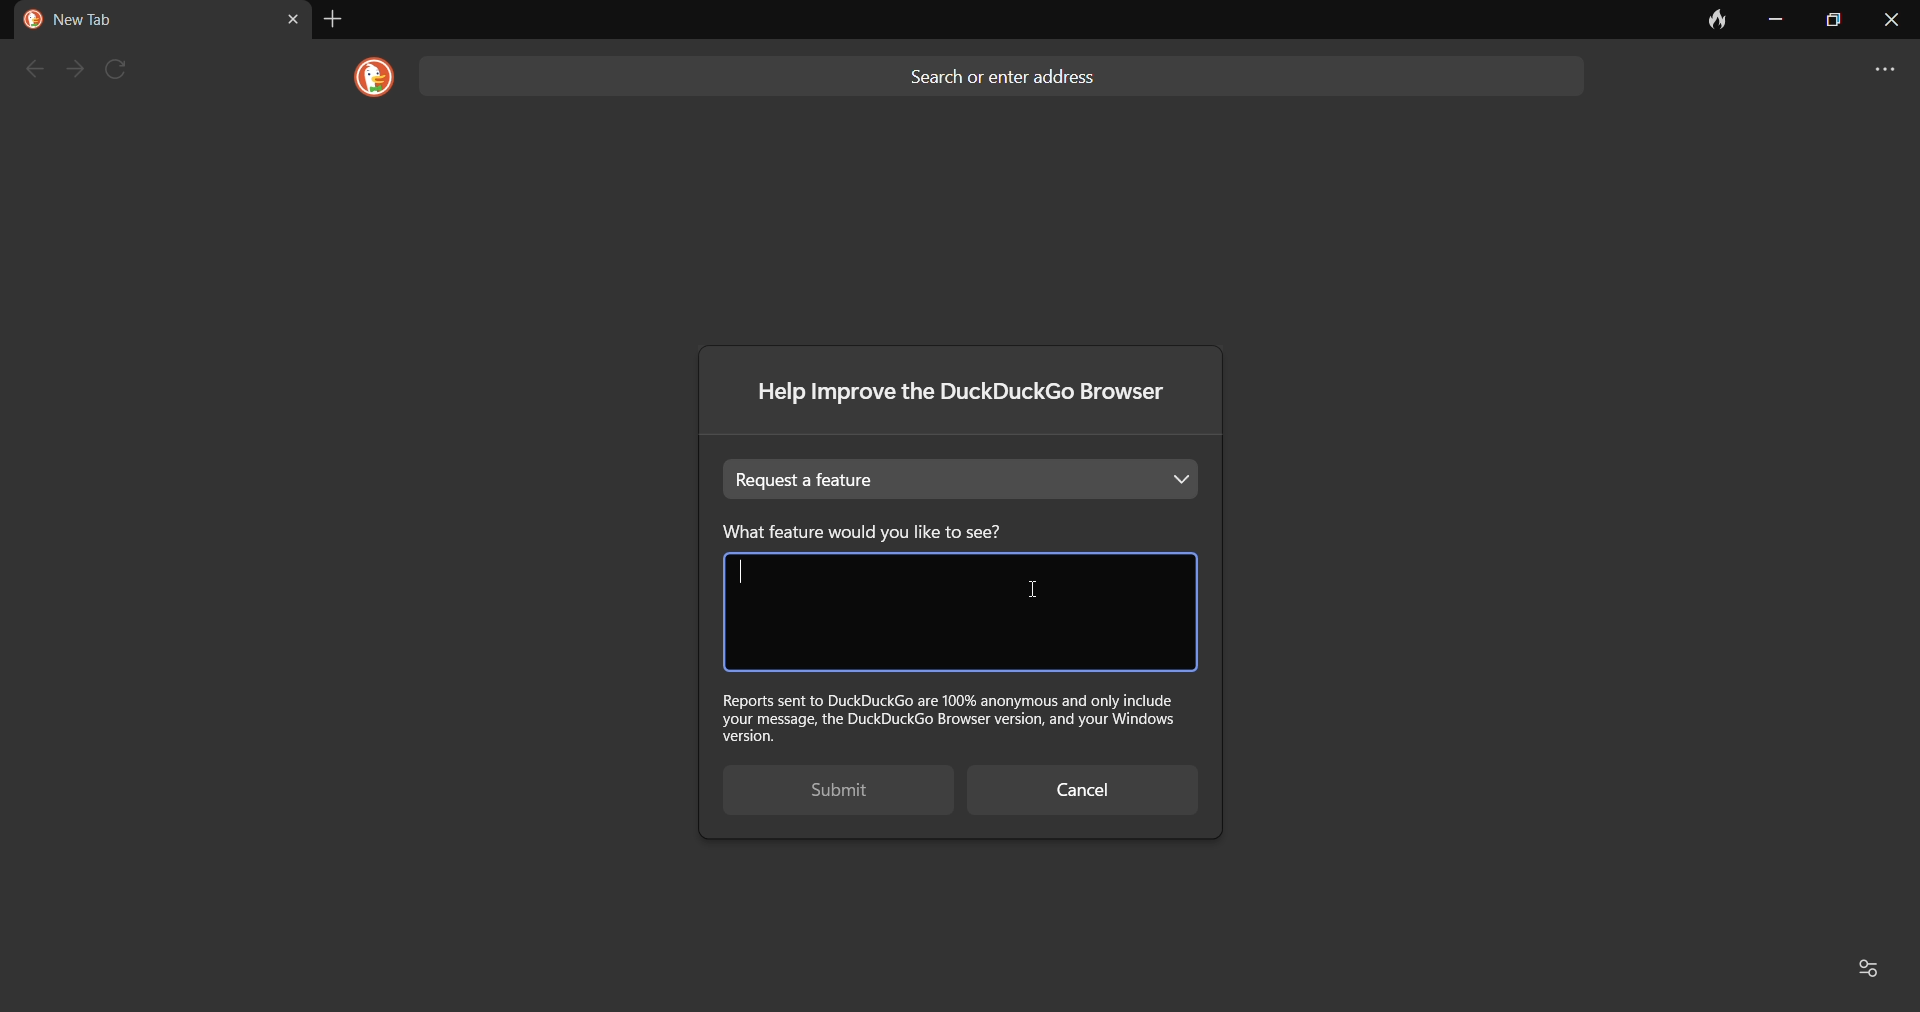 The height and width of the screenshot is (1012, 1920). What do you see at coordinates (958, 613) in the screenshot?
I see `write here` at bounding box center [958, 613].